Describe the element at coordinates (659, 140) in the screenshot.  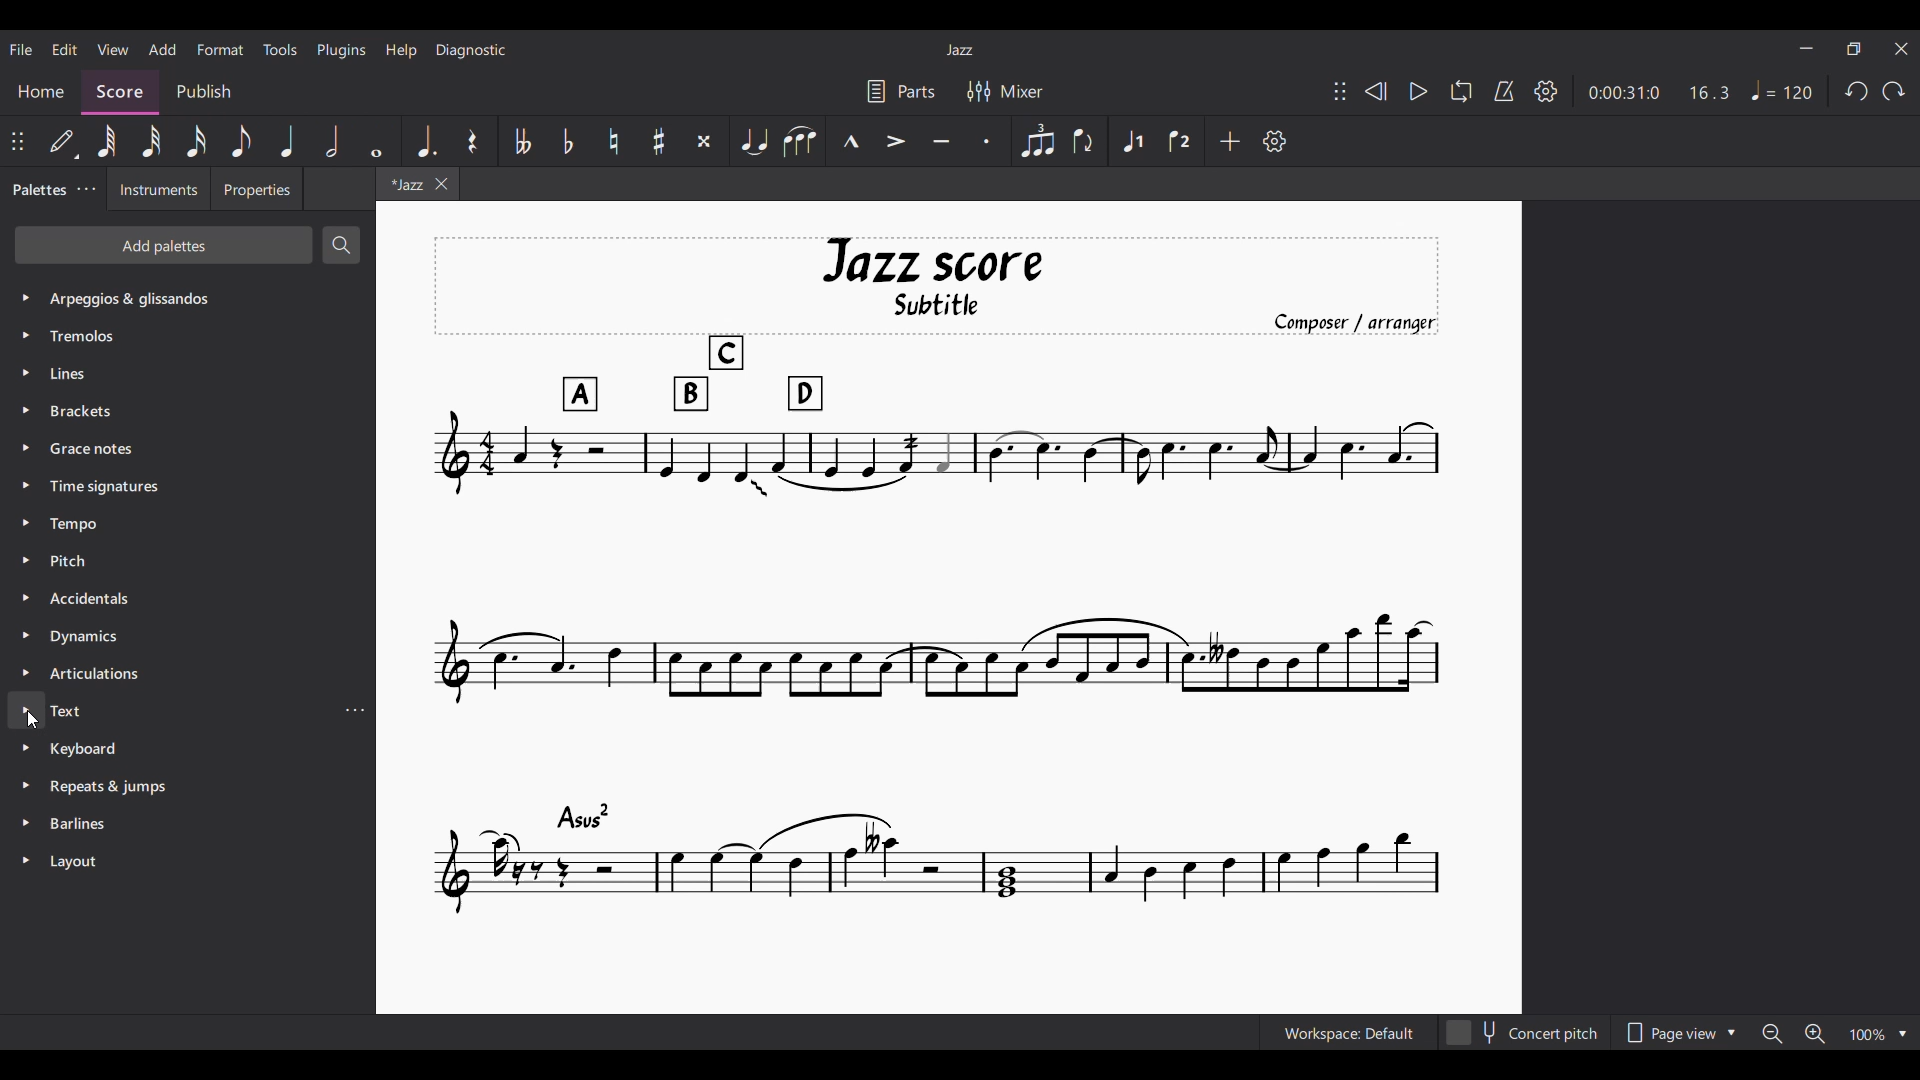
I see `Toggle sharp` at that location.